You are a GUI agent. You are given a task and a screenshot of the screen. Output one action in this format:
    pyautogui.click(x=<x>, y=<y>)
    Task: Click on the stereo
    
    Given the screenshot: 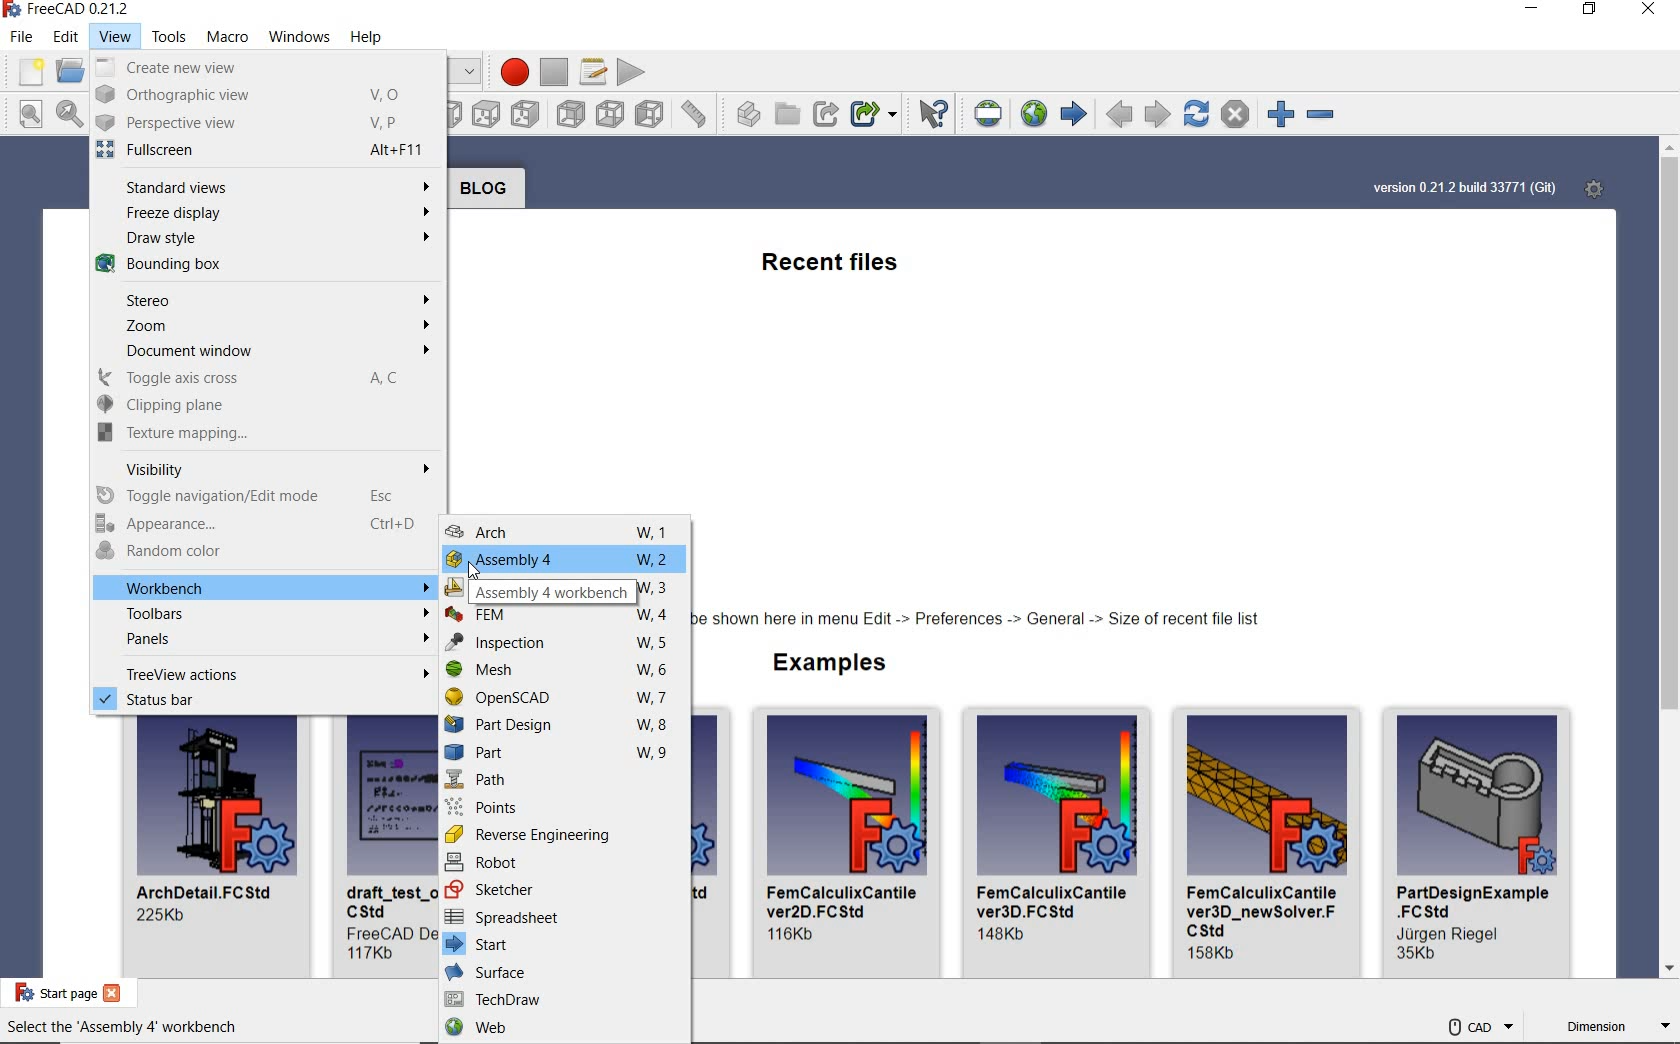 What is the action you would take?
    pyautogui.click(x=265, y=301)
    